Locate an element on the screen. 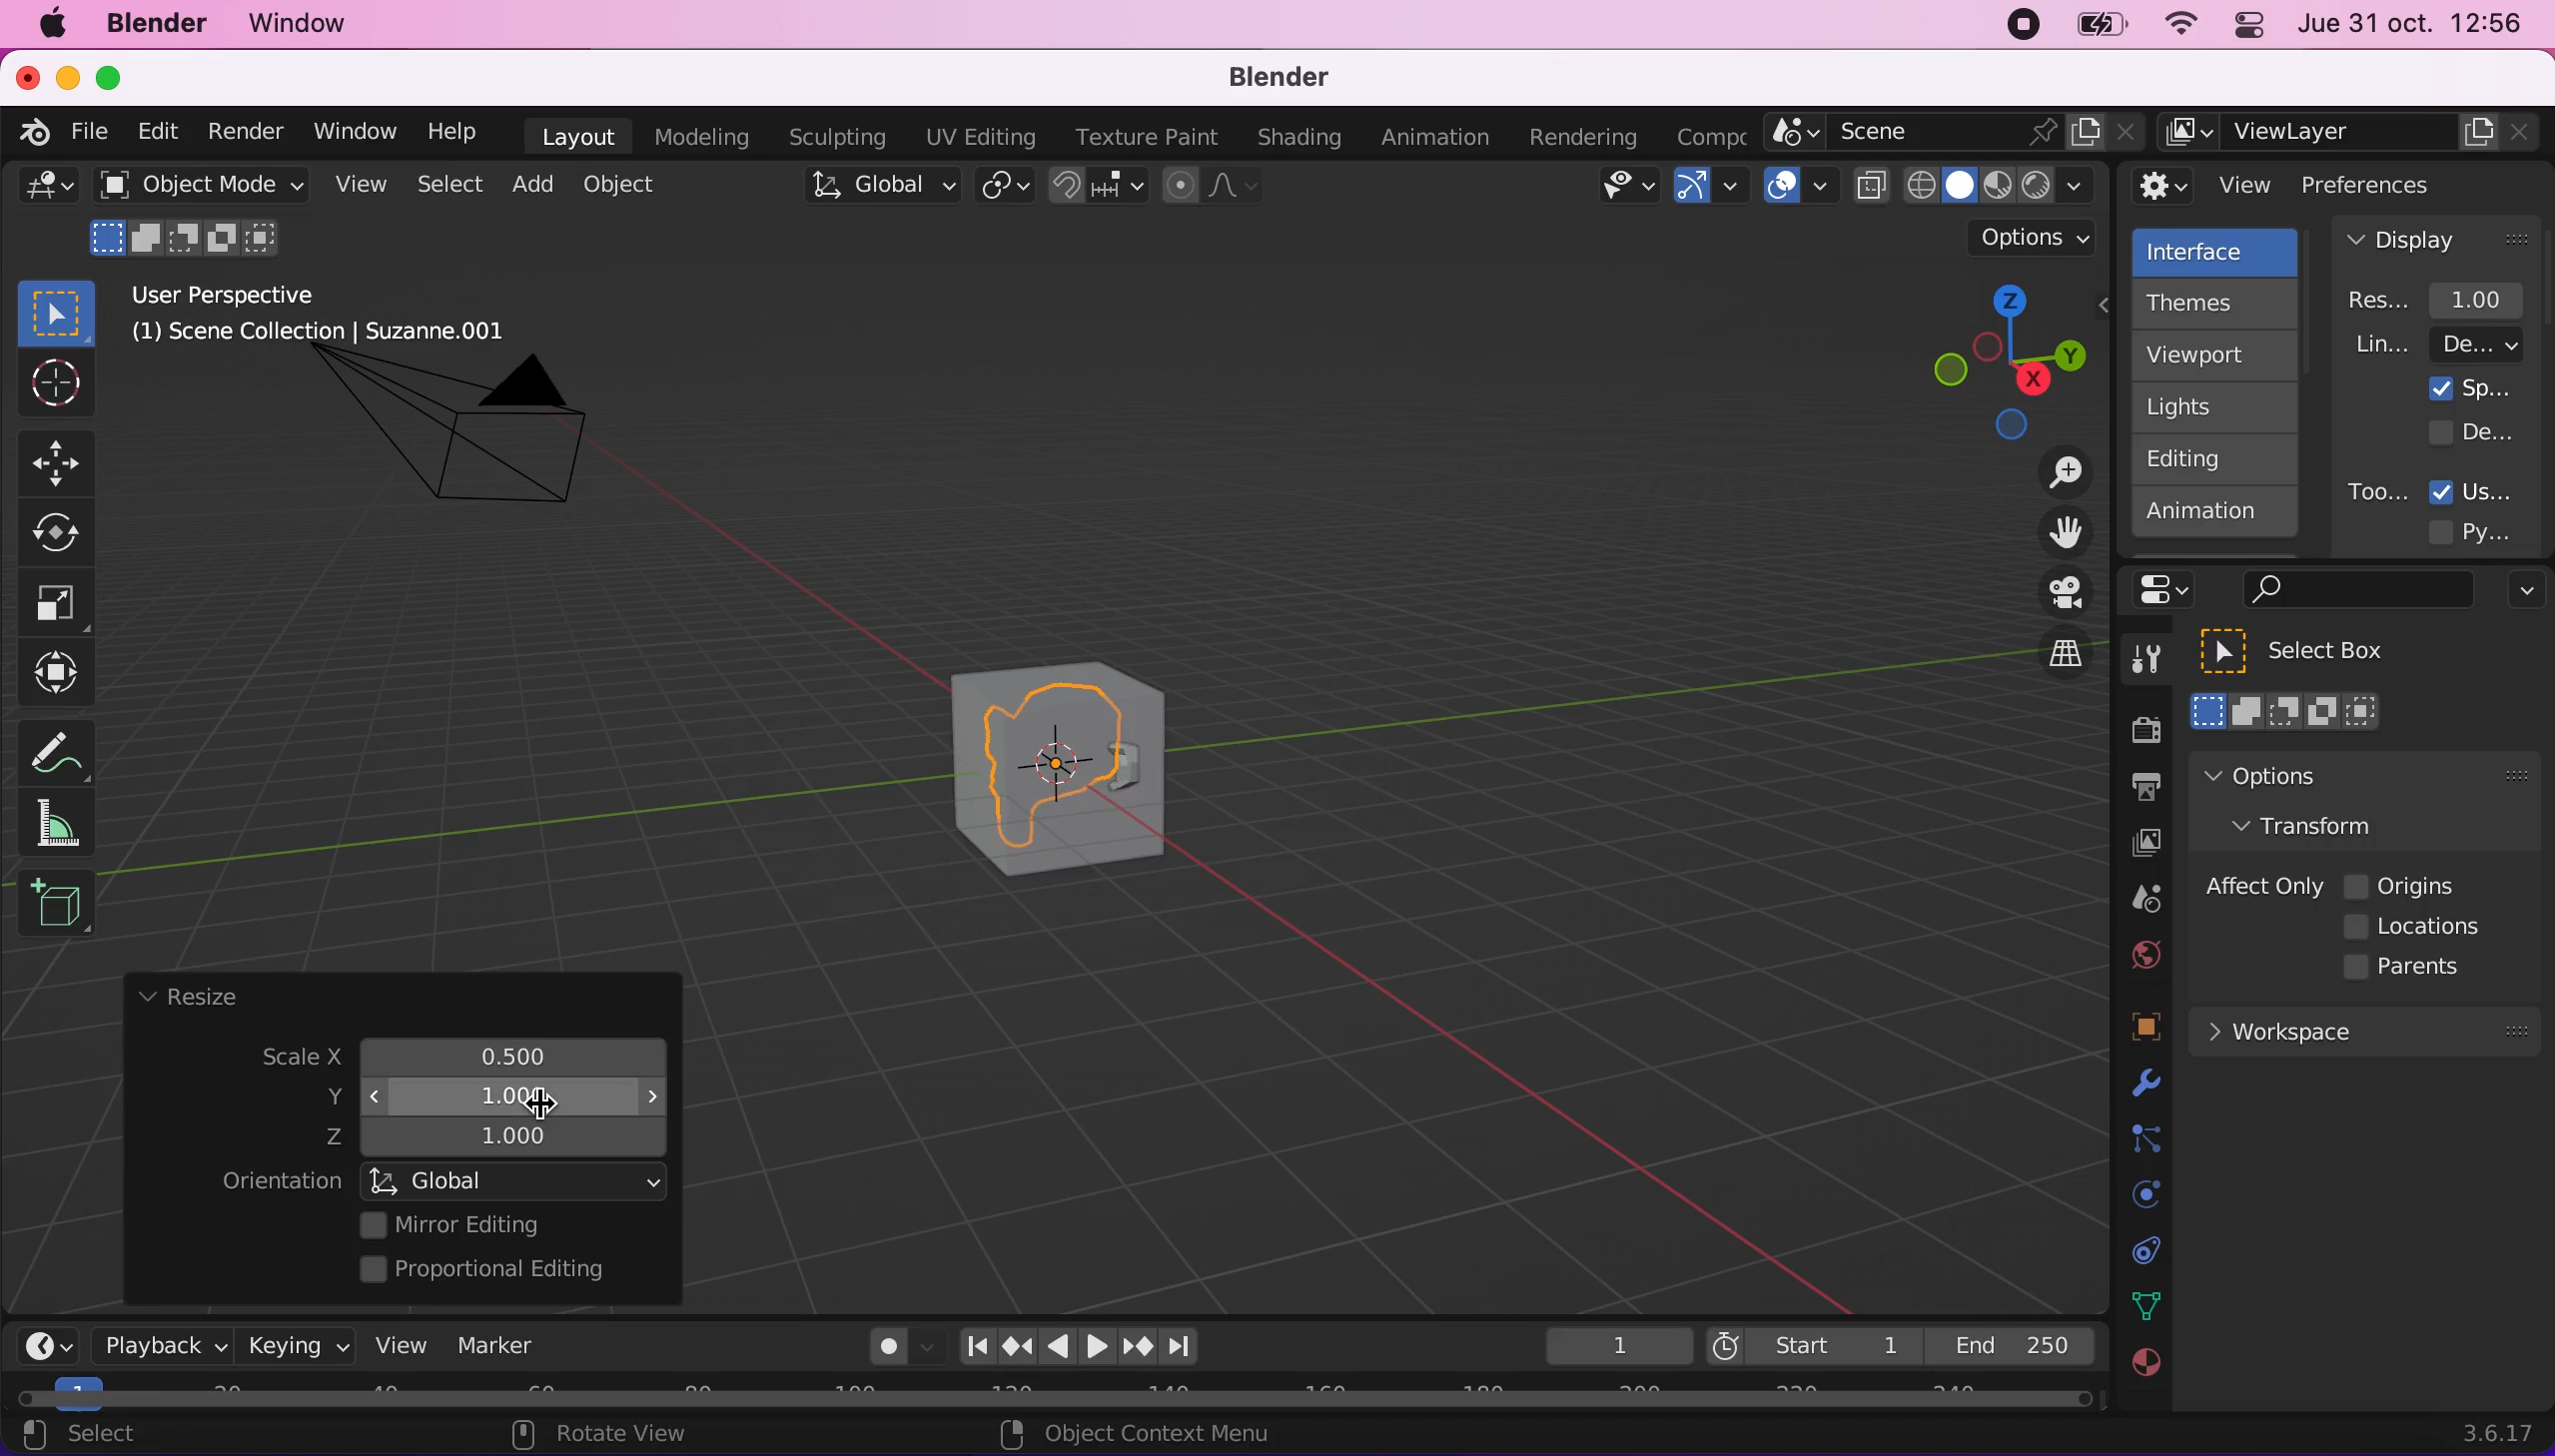 The image size is (2555, 1456). interface is located at coordinates (2218, 249).